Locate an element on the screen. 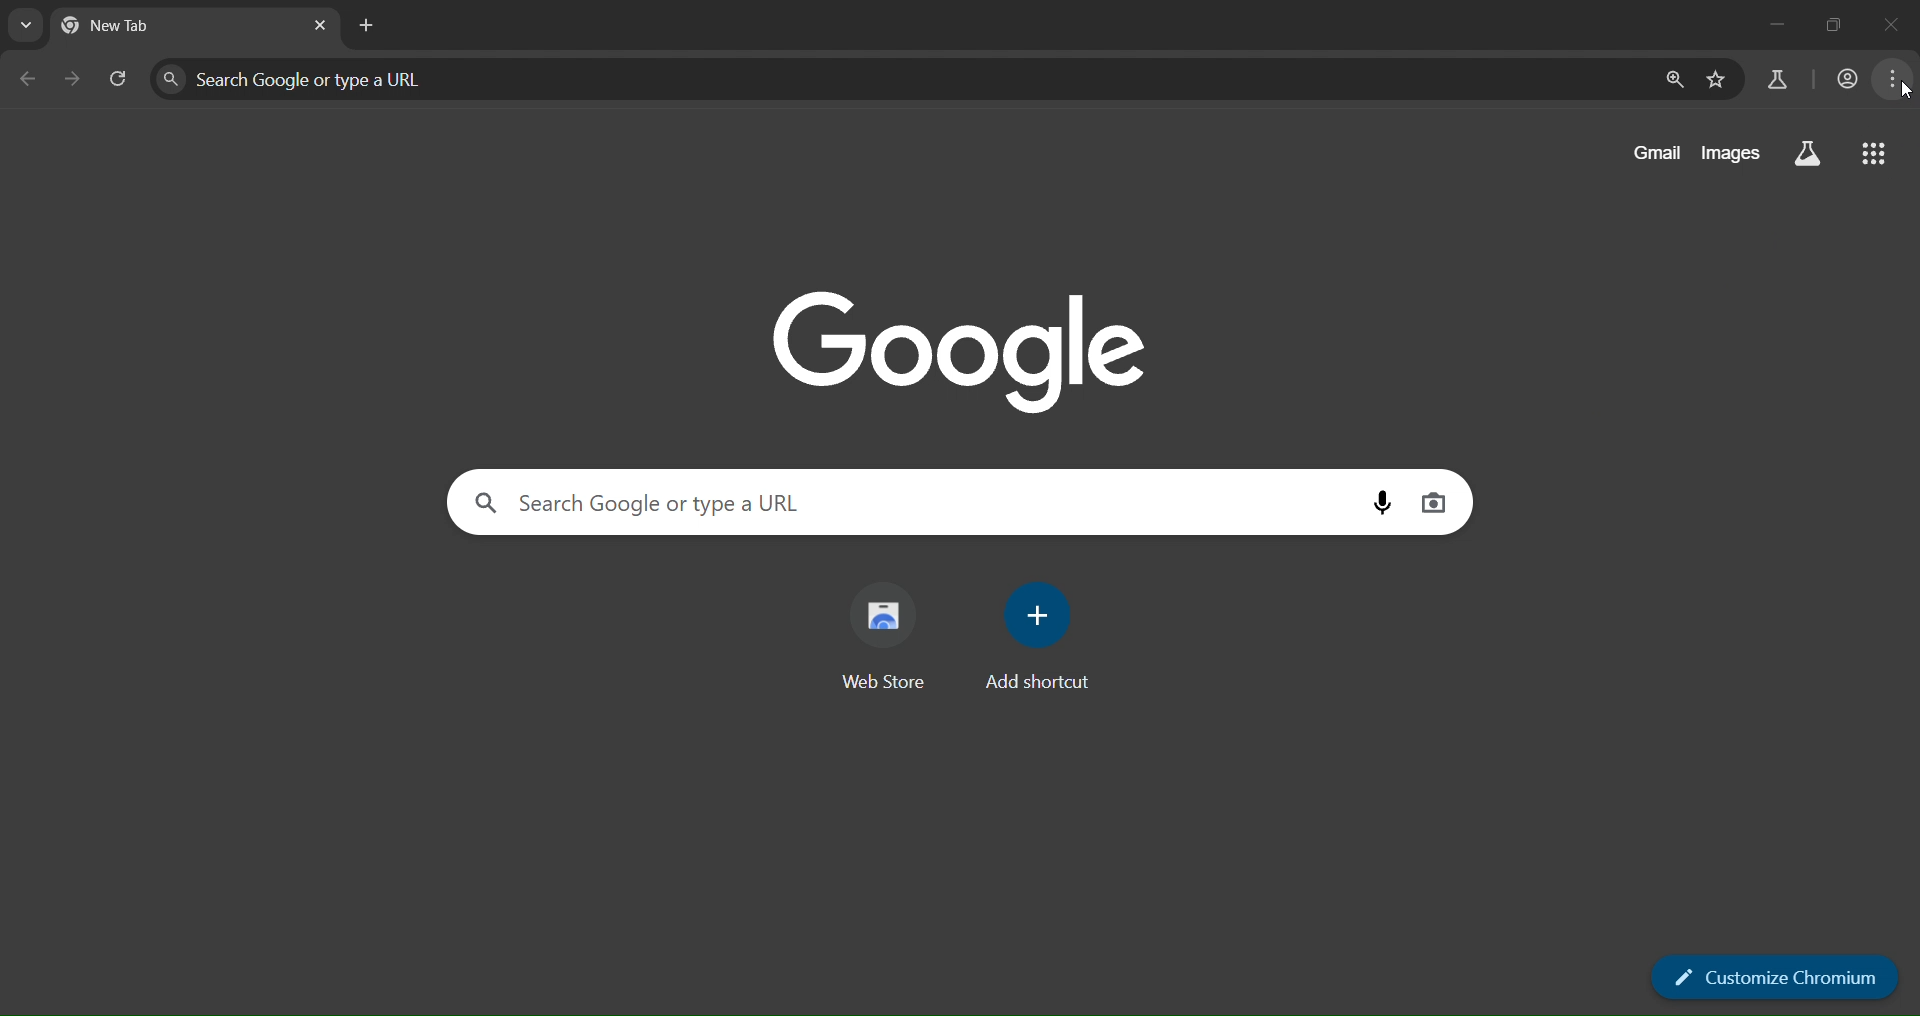 The image size is (1920, 1016). go back page is located at coordinates (32, 78).